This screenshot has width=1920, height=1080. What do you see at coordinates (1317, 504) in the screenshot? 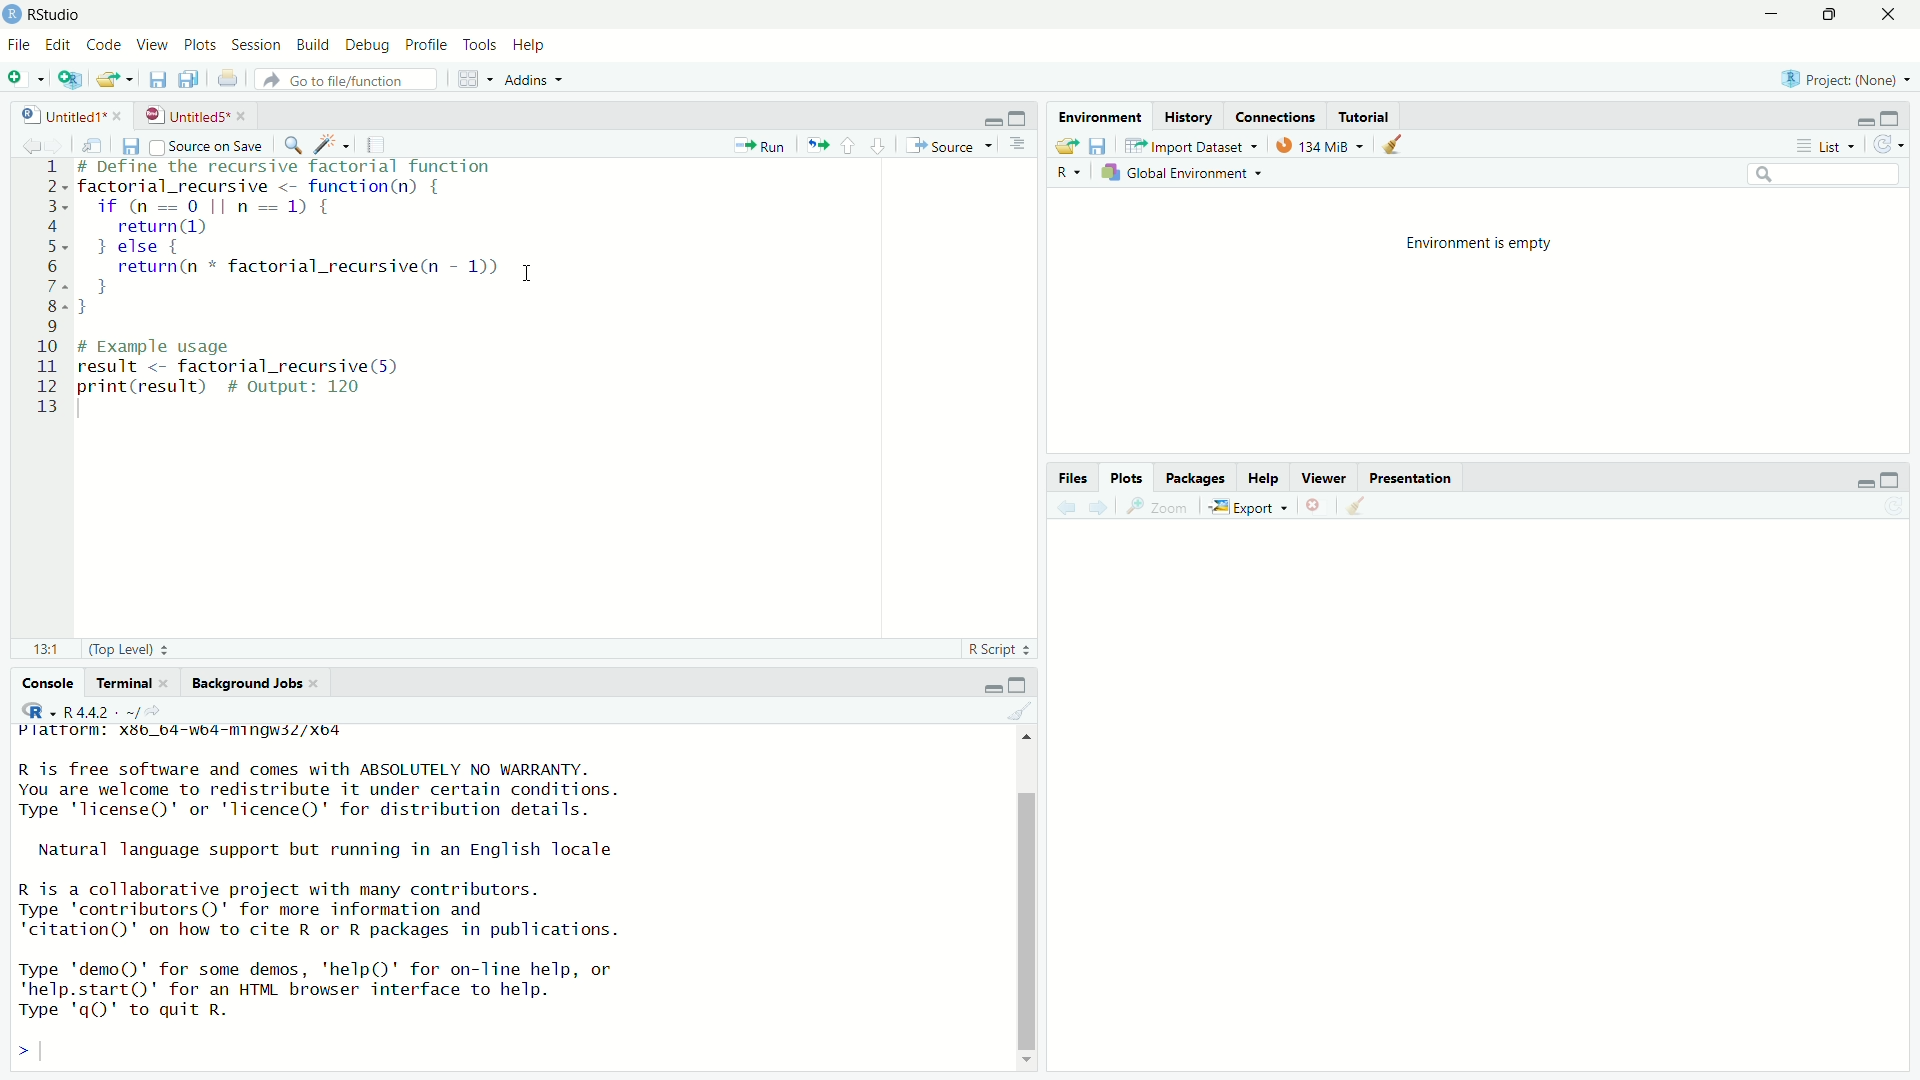
I see `Button` at bounding box center [1317, 504].